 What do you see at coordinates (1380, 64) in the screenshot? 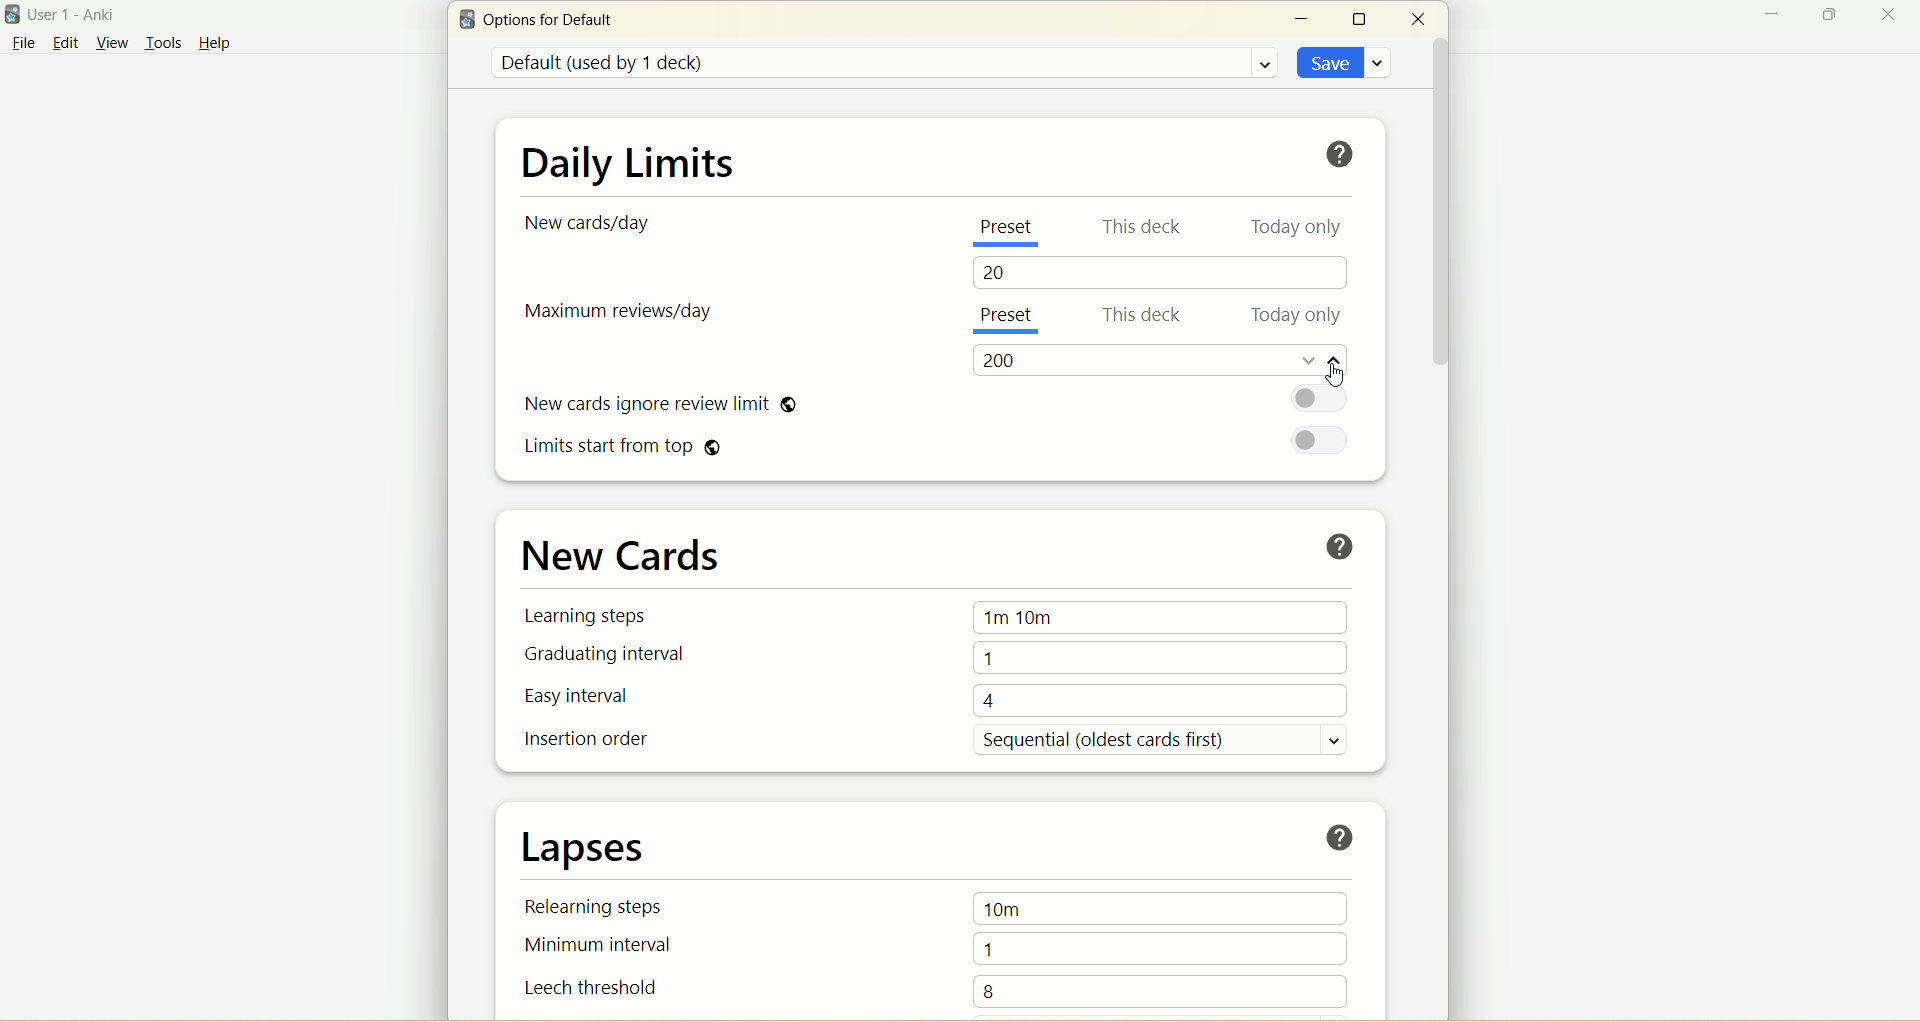
I see `save options` at bounding box center [1380, 64].